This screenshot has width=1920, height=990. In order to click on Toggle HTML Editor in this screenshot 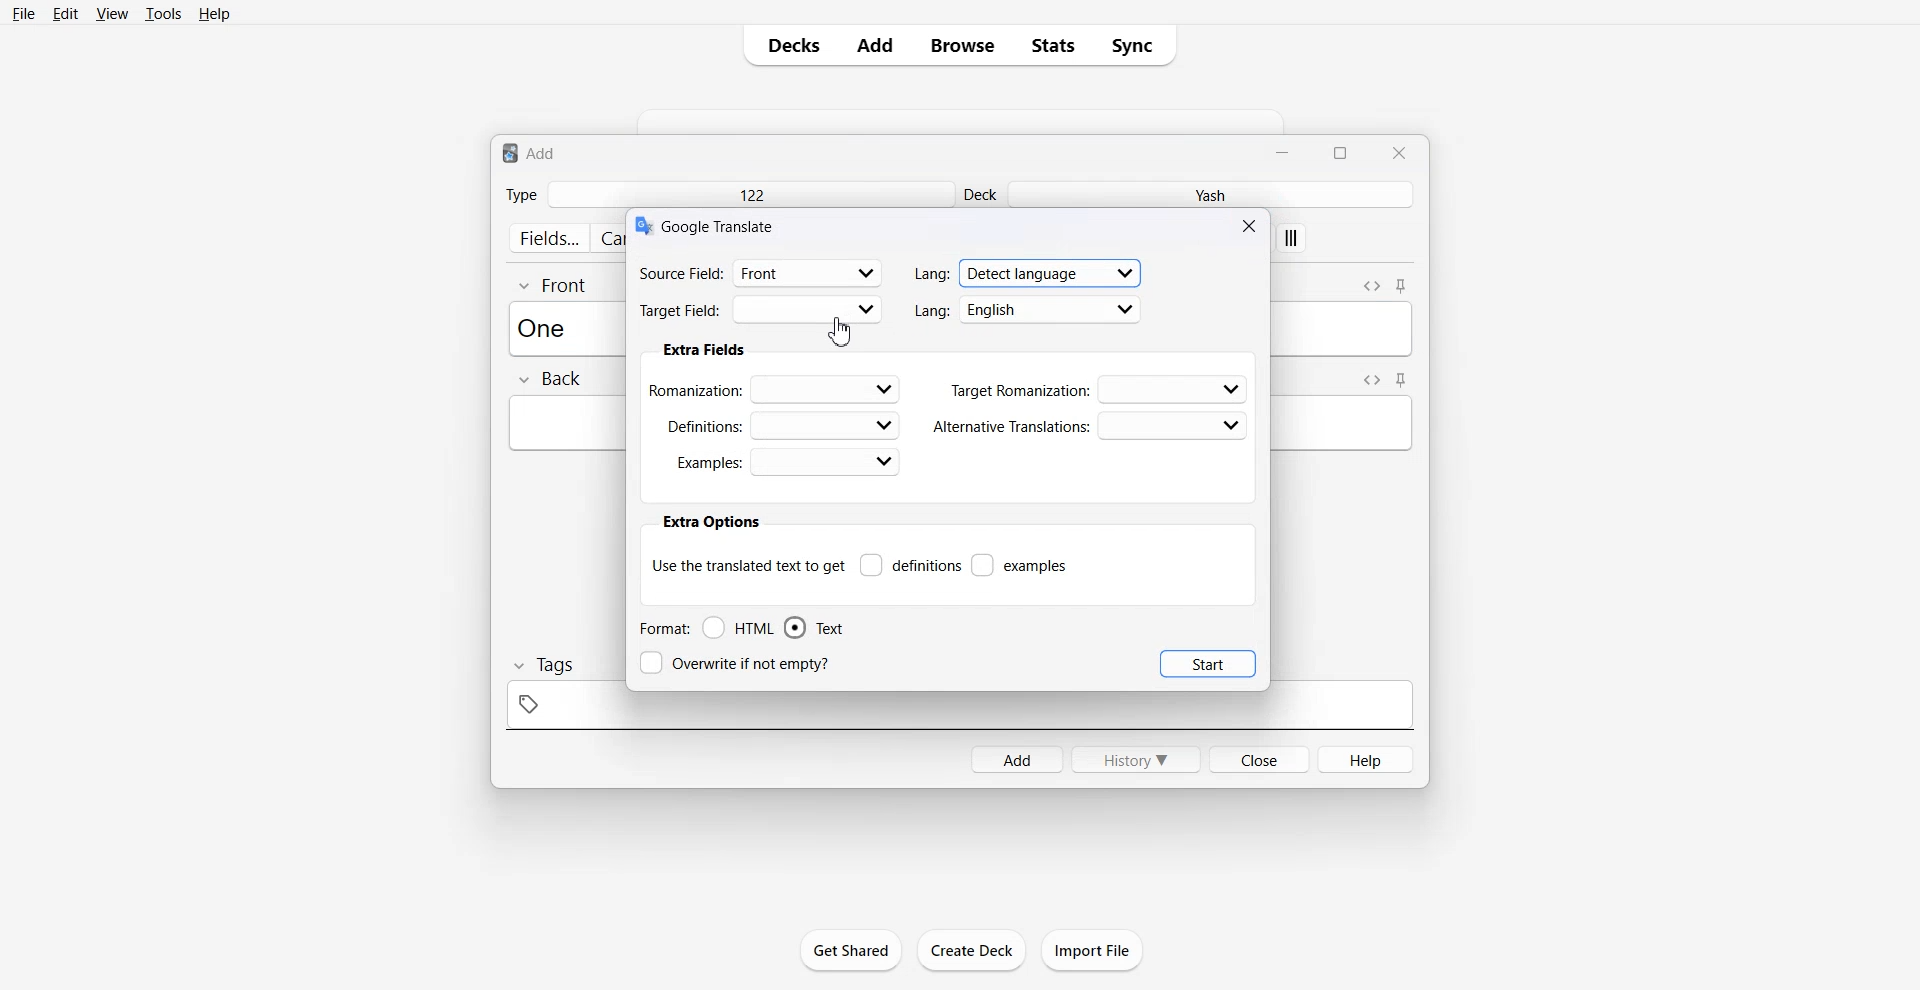, I will do `click(1371, 284)`.